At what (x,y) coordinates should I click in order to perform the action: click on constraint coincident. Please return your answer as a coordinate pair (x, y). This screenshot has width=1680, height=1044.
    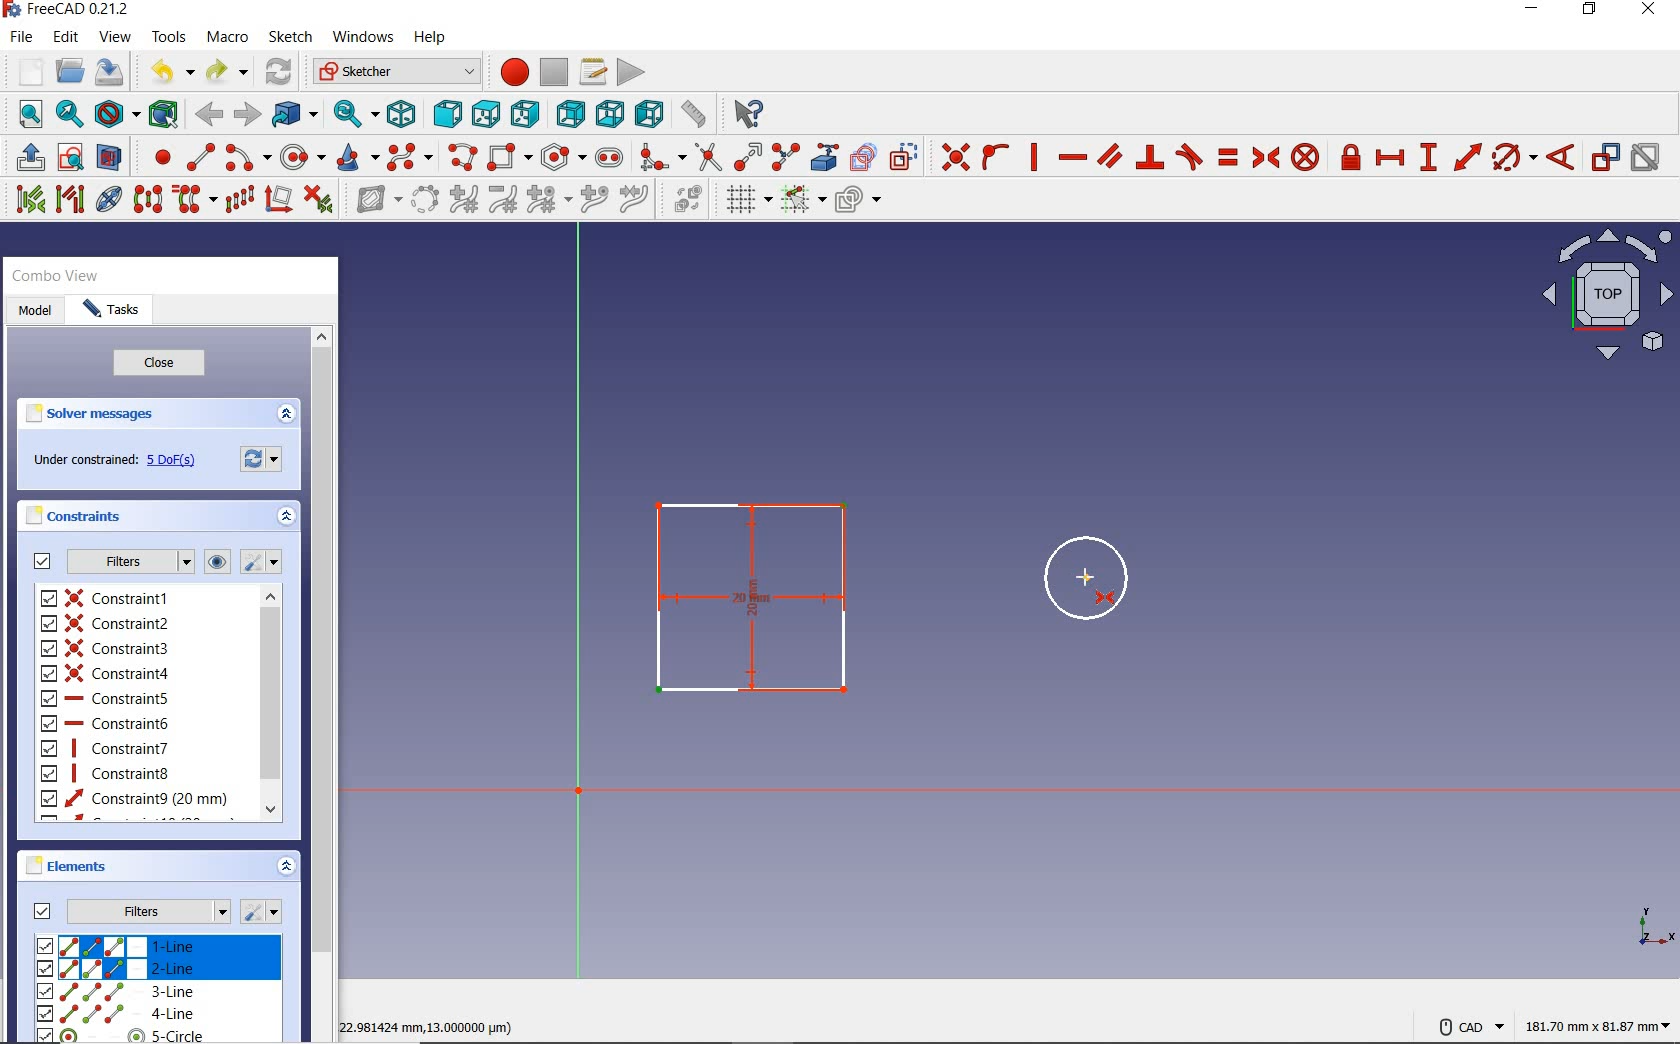
    Looking at the image, I should click on (953, 155).